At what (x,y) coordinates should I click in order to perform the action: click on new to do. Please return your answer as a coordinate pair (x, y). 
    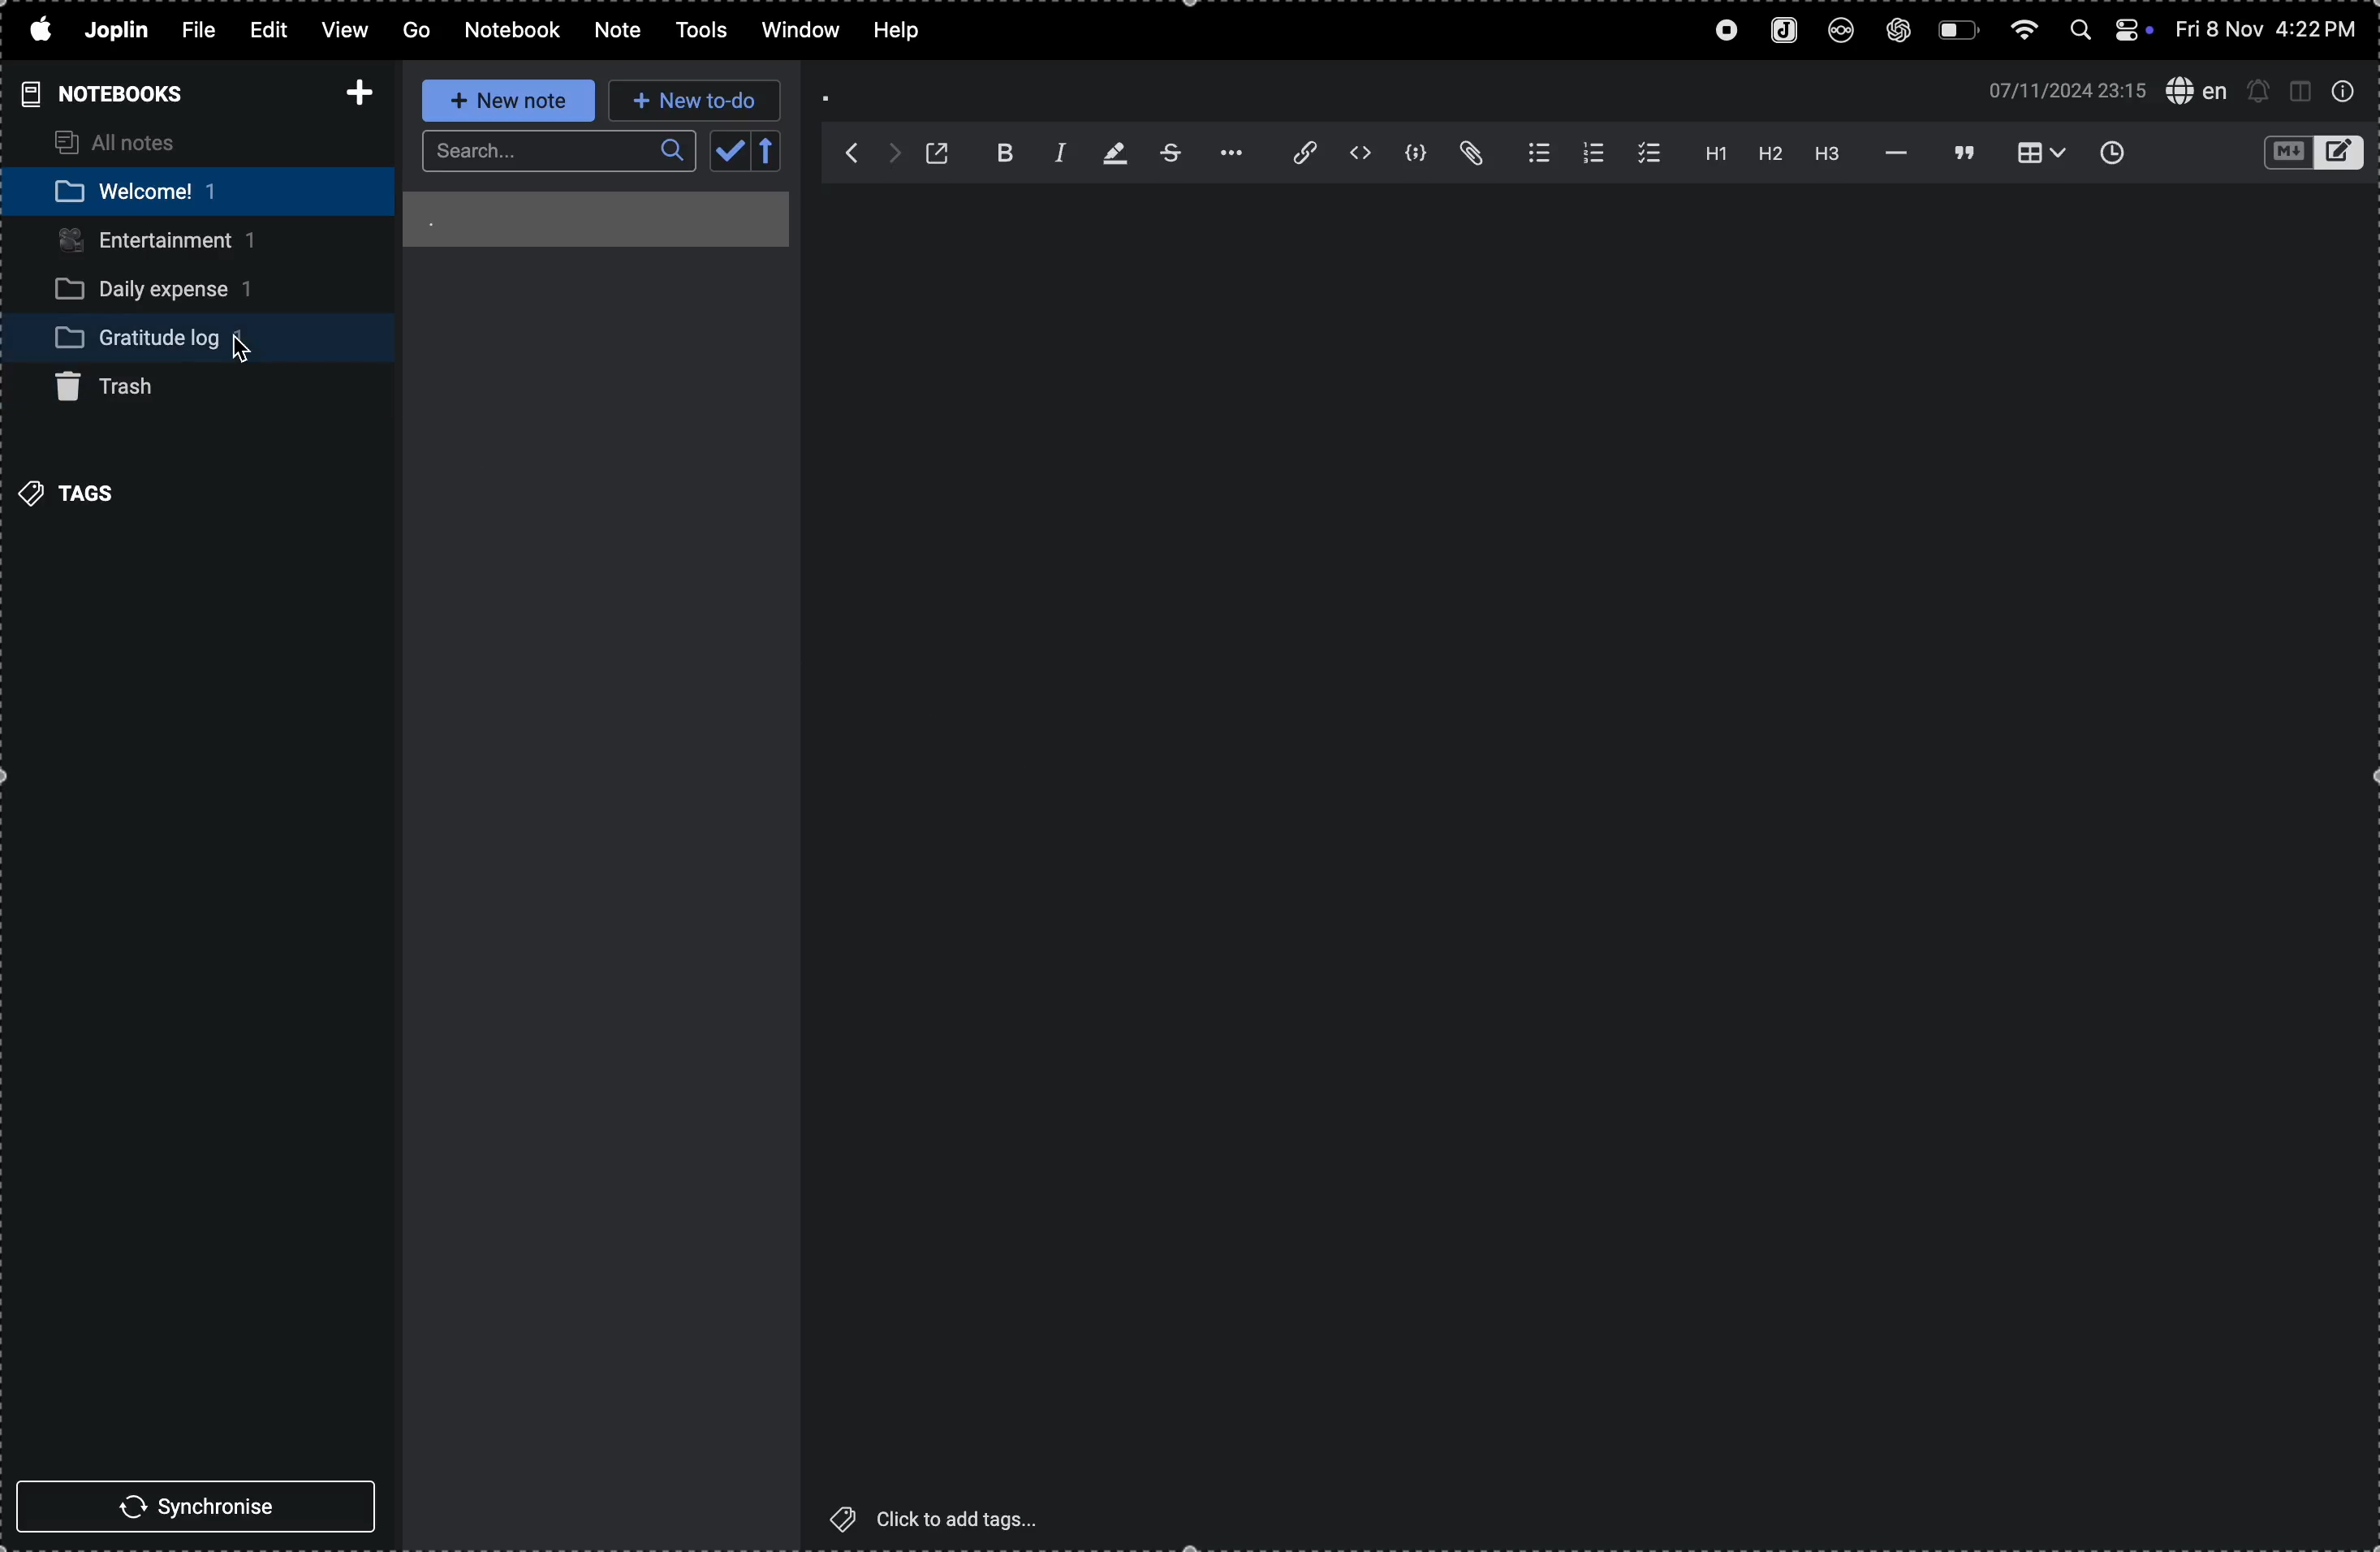
    Looking at the image, I should click on (697, 99).